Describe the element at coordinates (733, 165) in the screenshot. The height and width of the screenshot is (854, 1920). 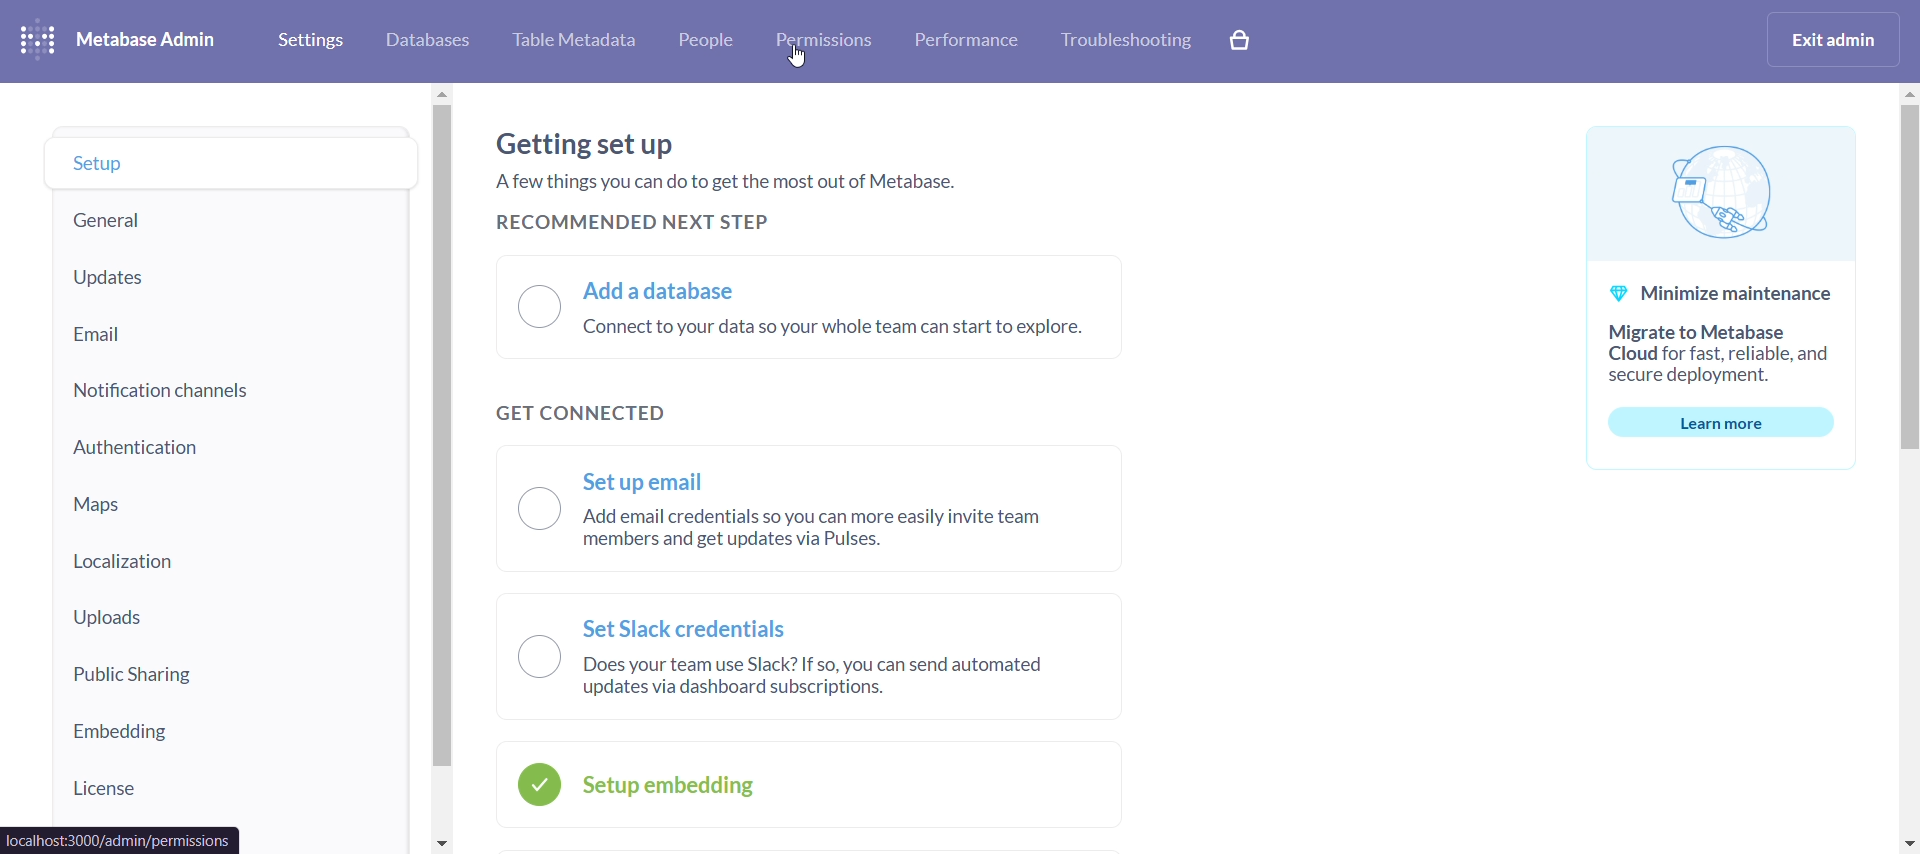
I see `getting setup` at that location.